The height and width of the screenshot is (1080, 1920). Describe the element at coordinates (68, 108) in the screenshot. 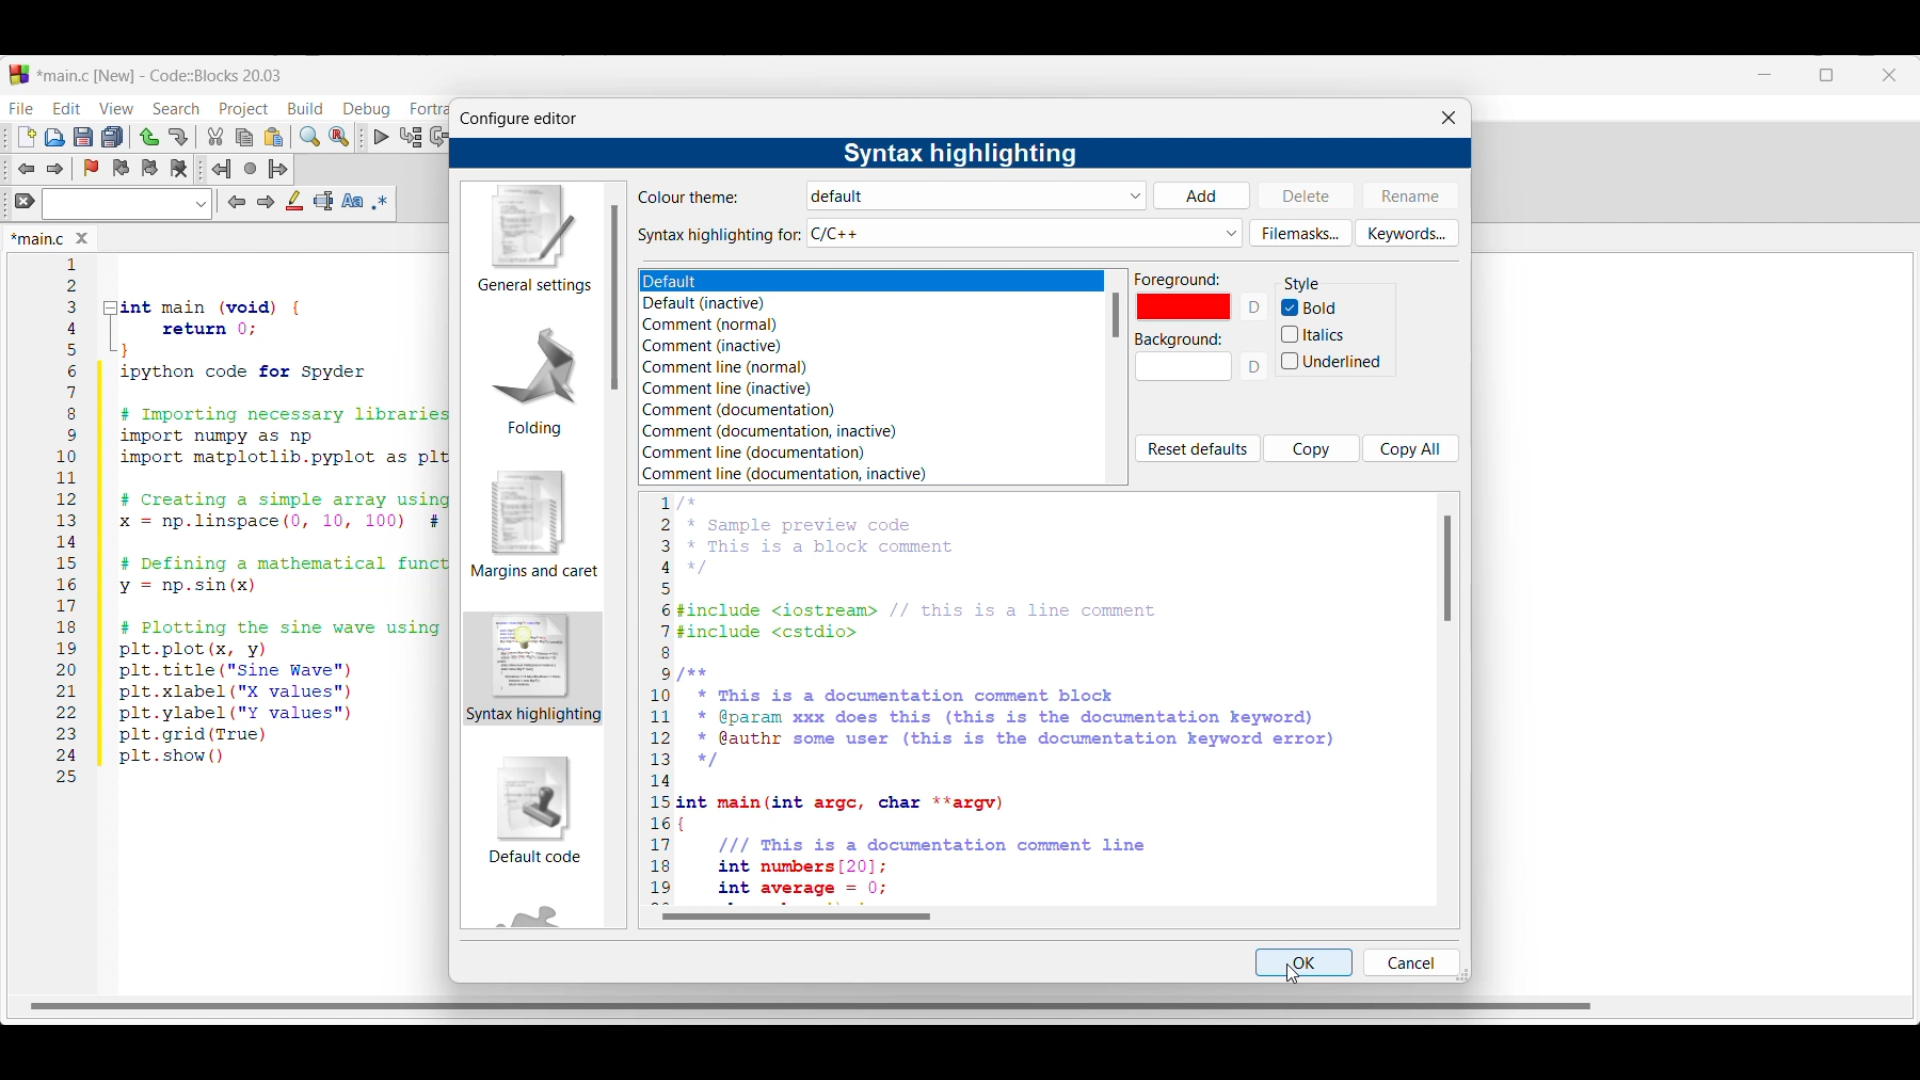

I see `Edit menu` at that location.